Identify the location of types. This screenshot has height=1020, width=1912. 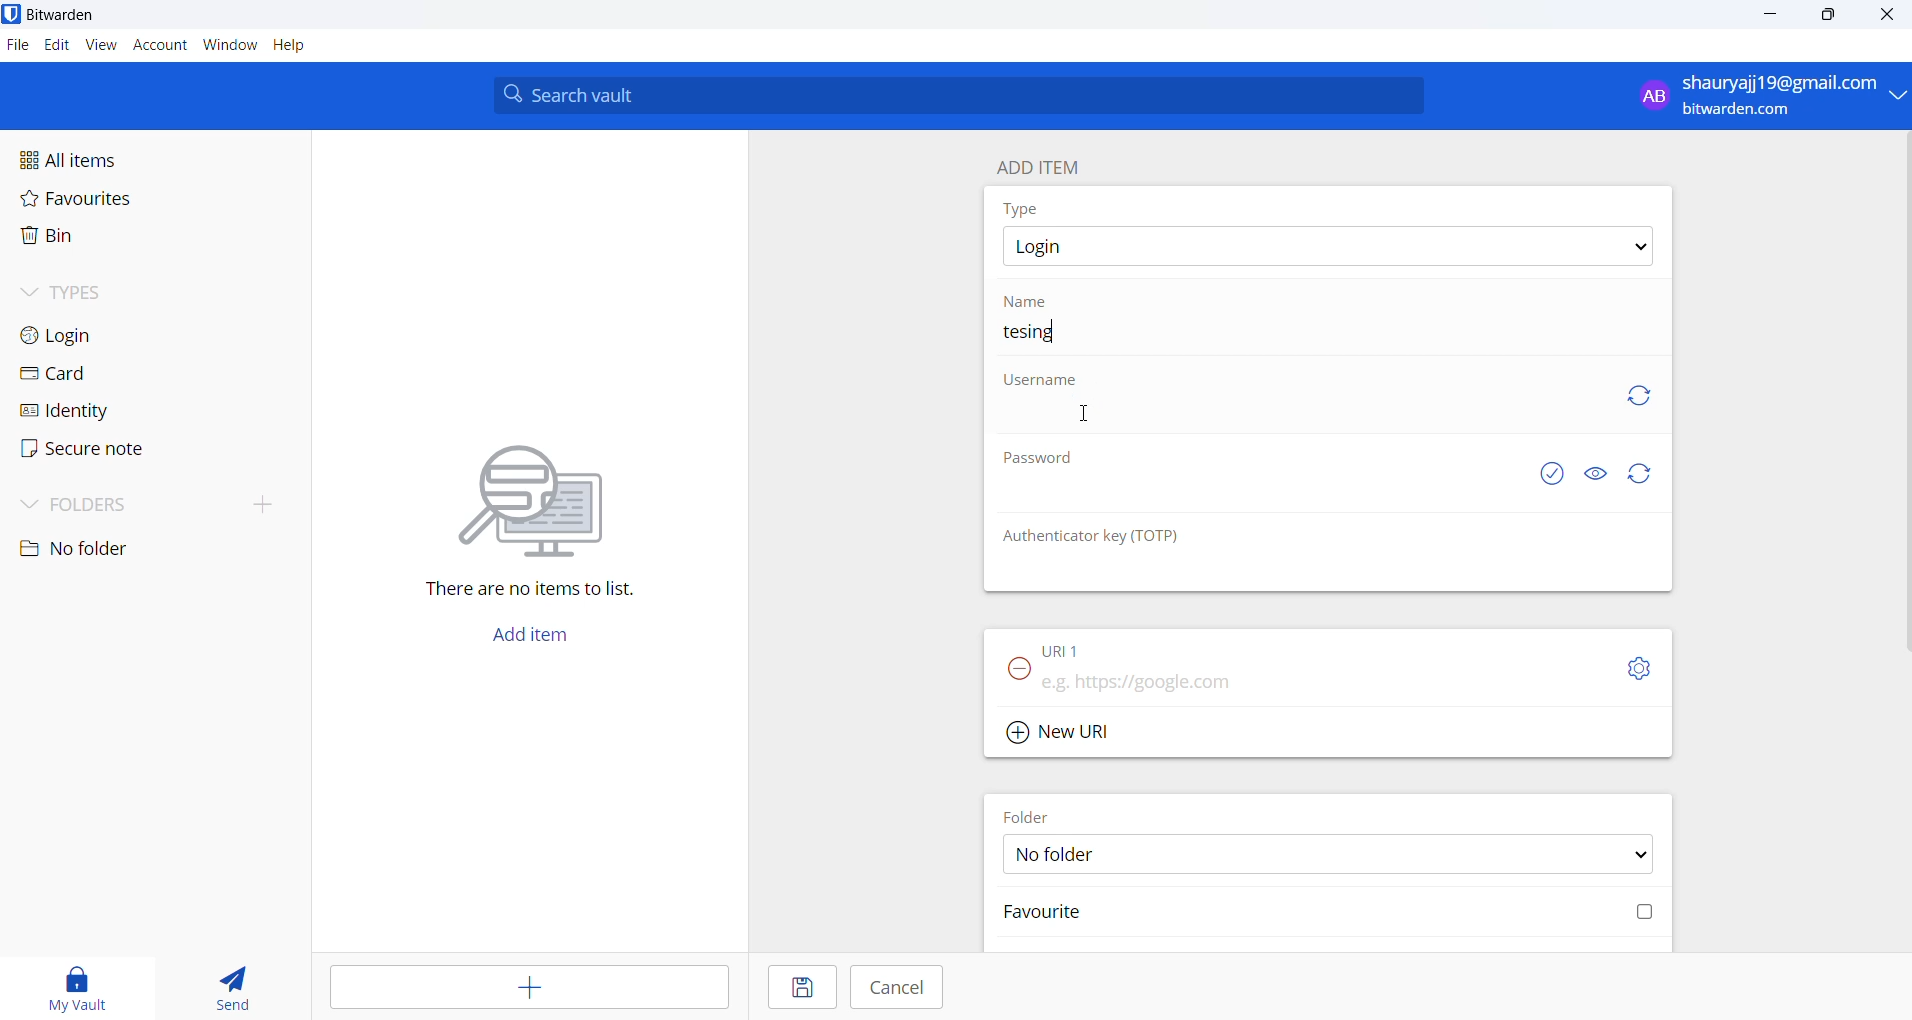
(124, 299).